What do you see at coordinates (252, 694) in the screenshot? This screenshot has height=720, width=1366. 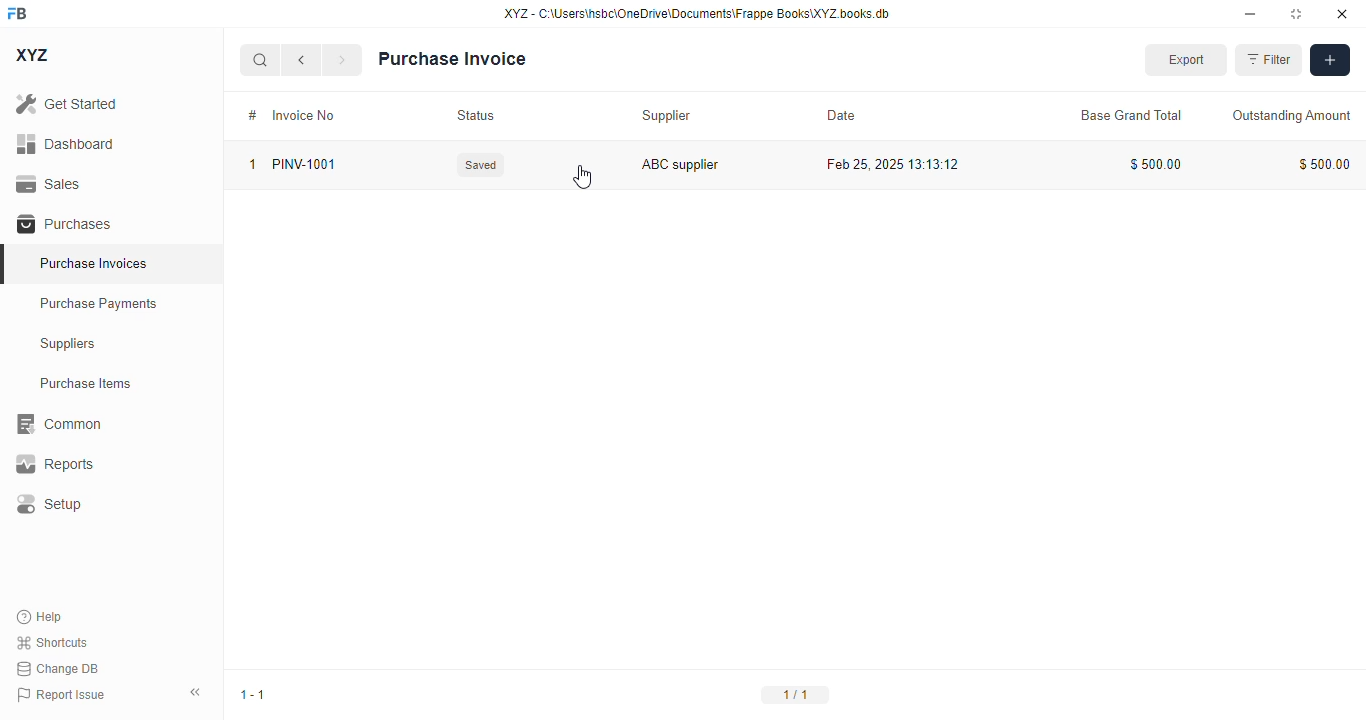 I see `1-1` at bounding box center [252, 694].